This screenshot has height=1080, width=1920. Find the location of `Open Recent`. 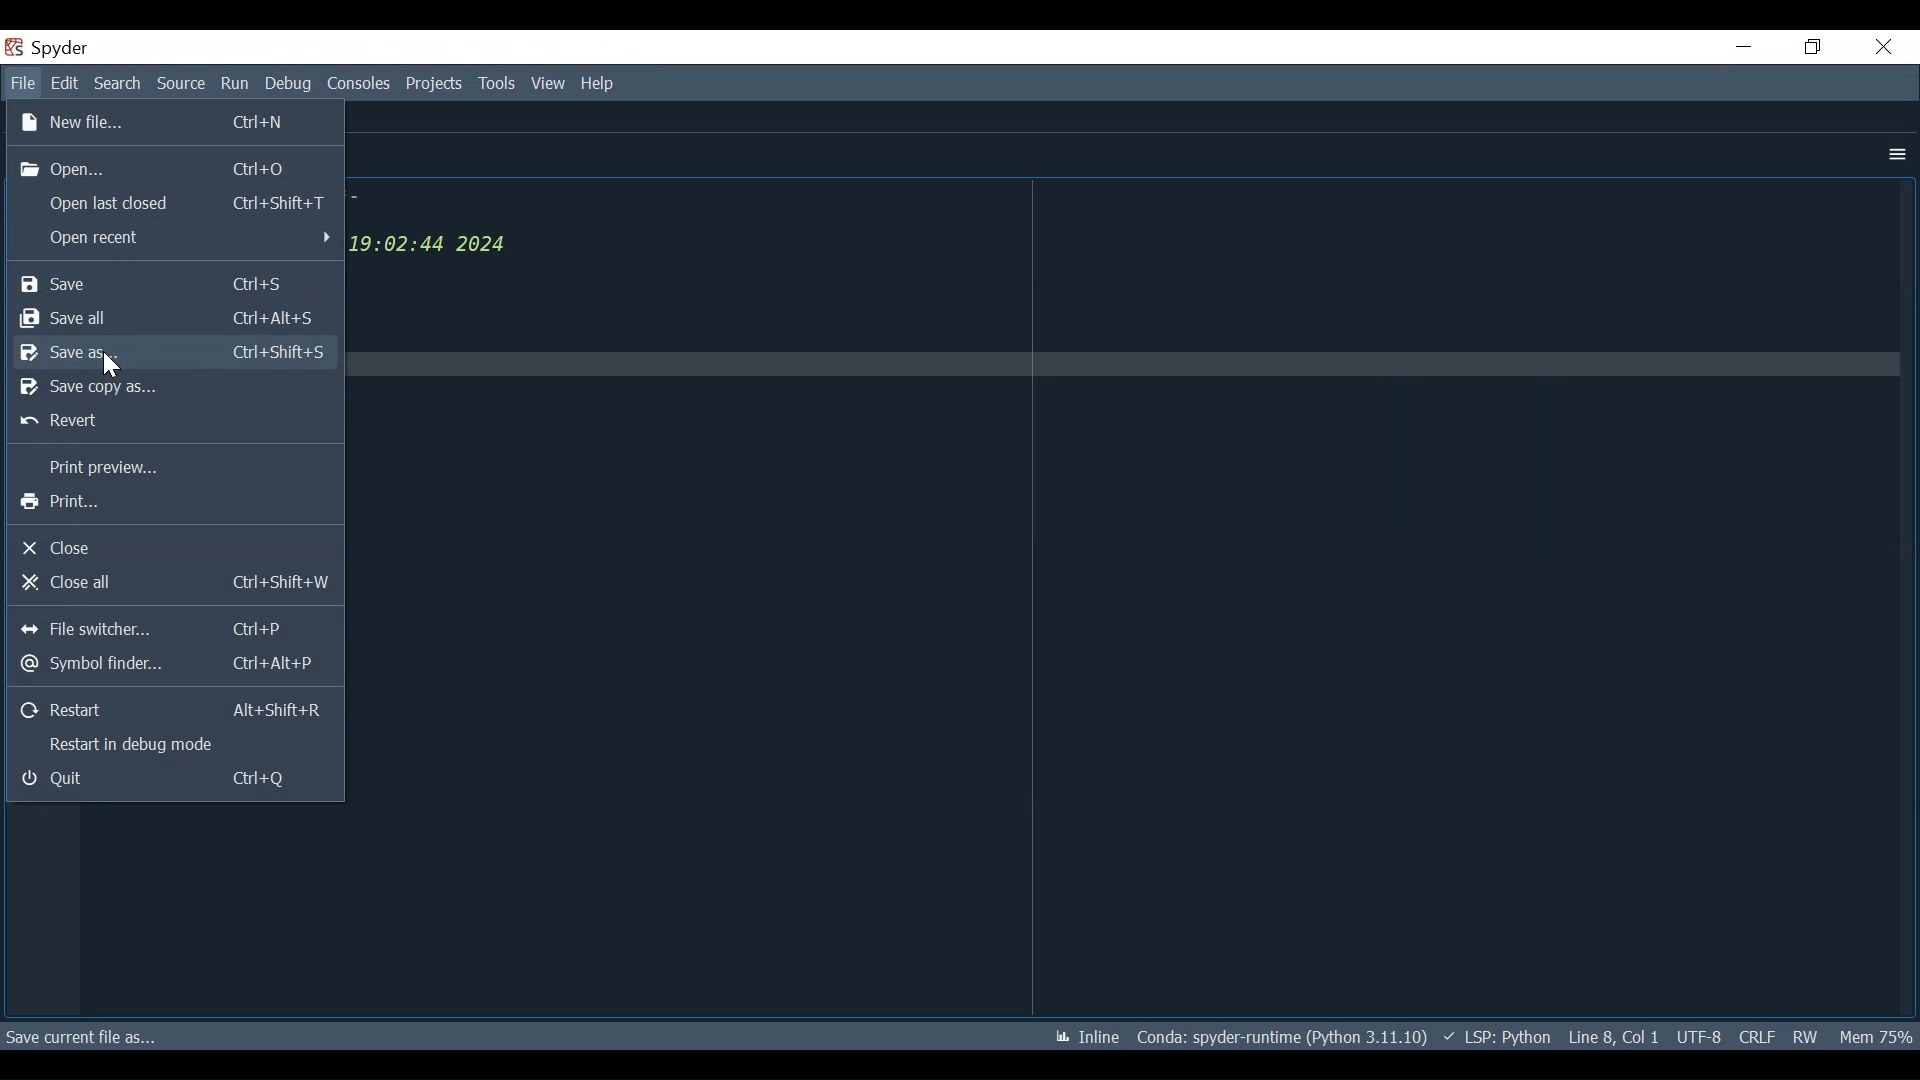

Open Recent is located at coordinates (175, 240).